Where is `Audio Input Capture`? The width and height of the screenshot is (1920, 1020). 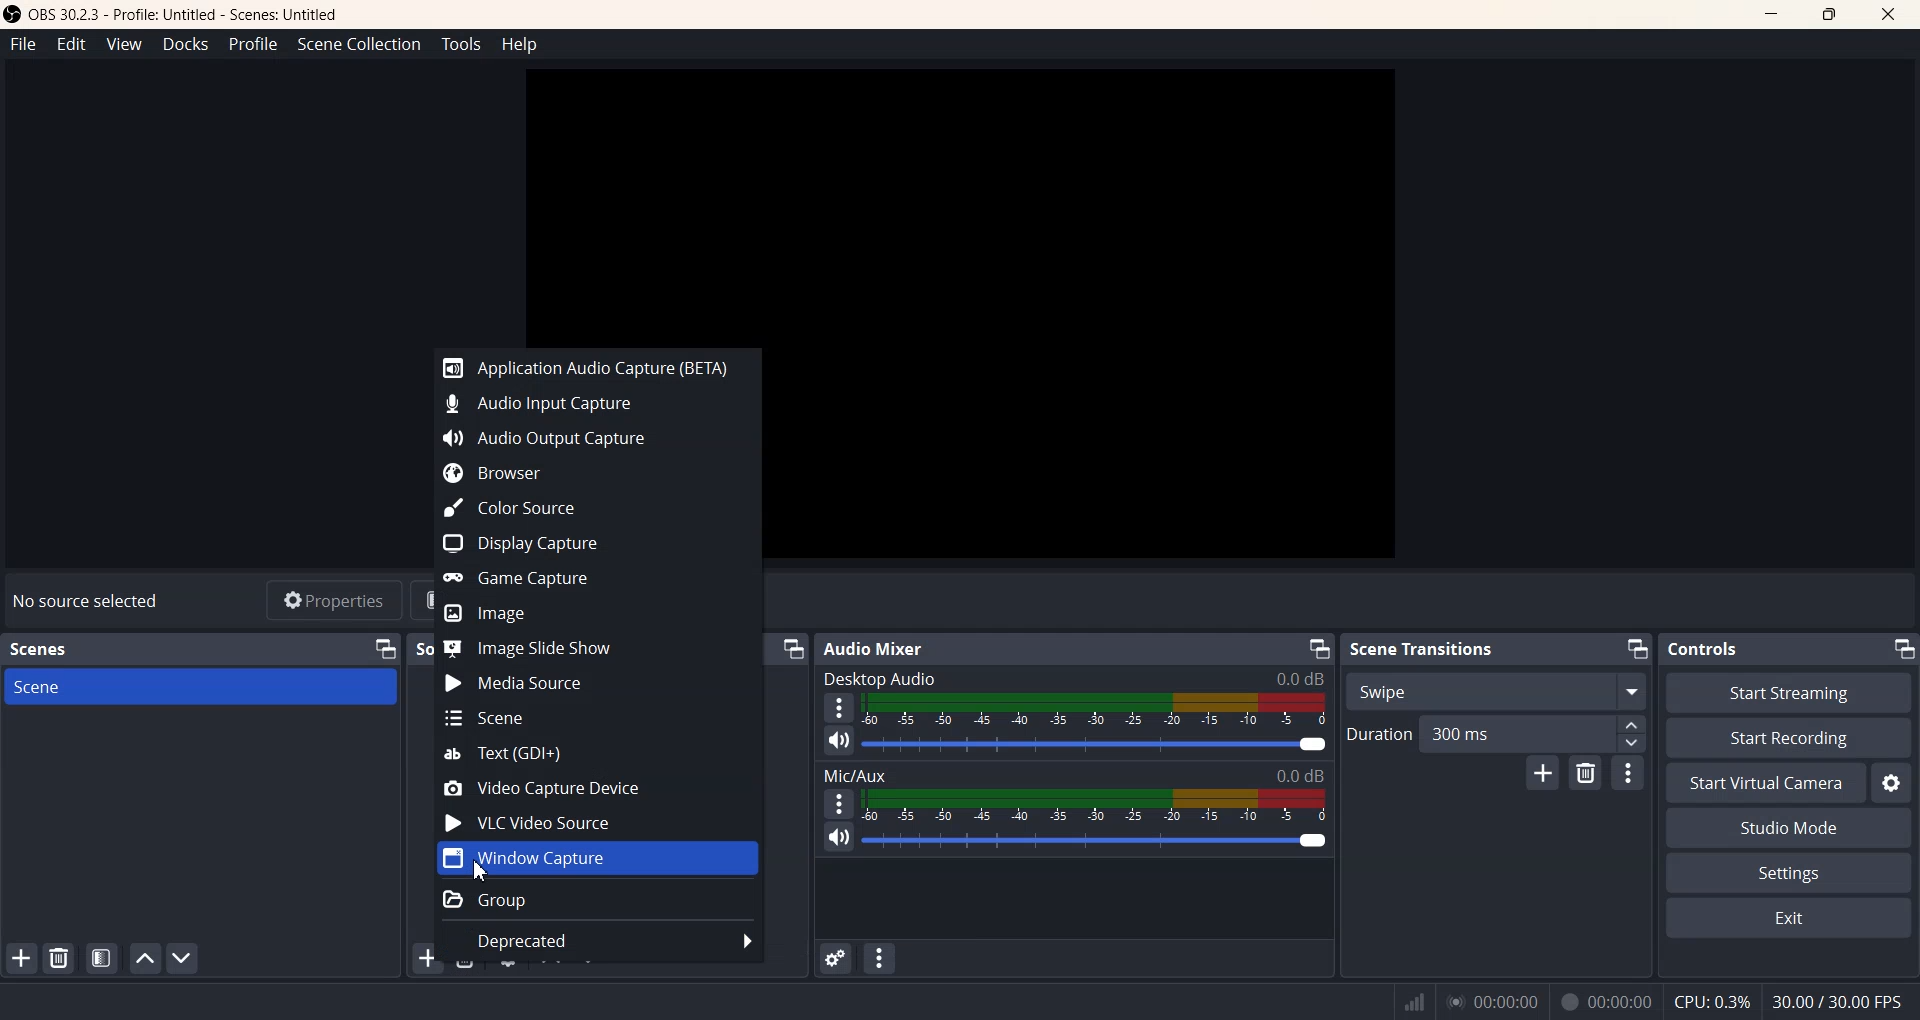
Audio Input Capture is located at coordinates (593, 402).